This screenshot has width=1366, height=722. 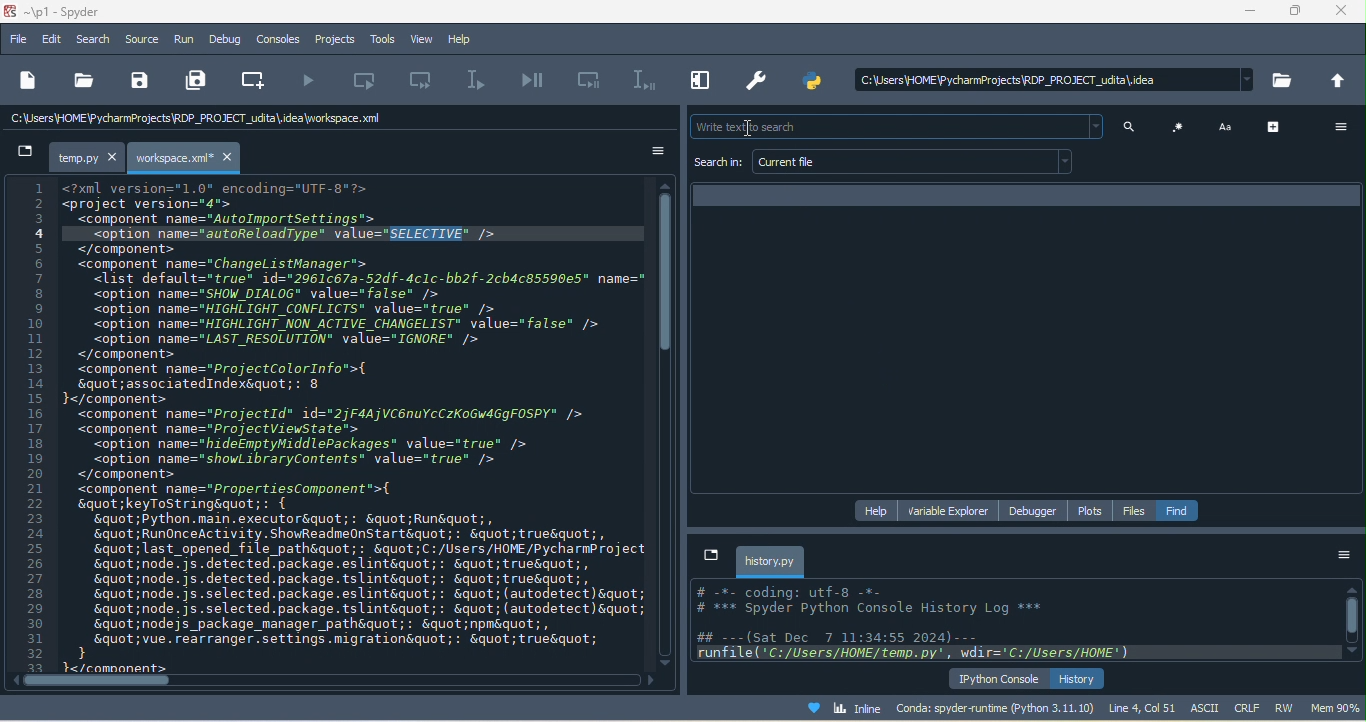 What do you see at coordinates (466, 40) in the screenshot?
I see `help` at bounding box center [466, 40].